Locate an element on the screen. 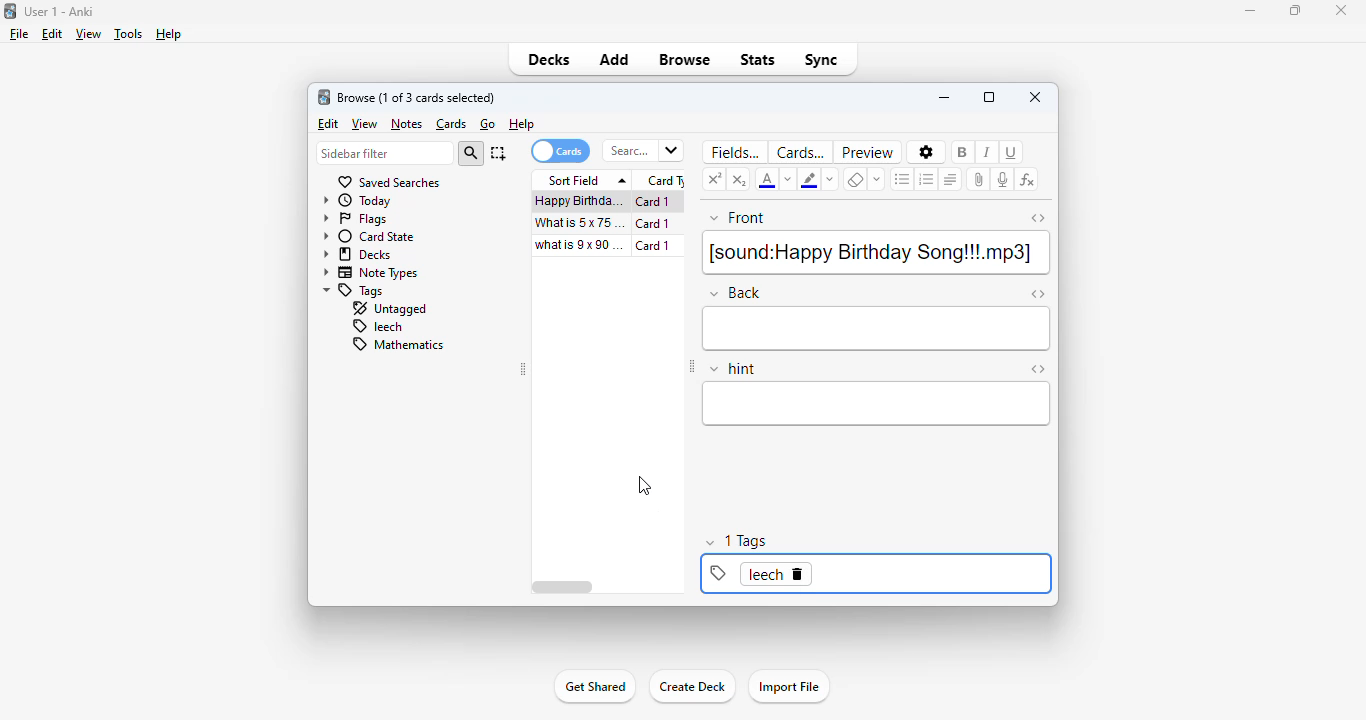 This screenshot has width=1366, height=720. select is located at coordinates (498, 153).